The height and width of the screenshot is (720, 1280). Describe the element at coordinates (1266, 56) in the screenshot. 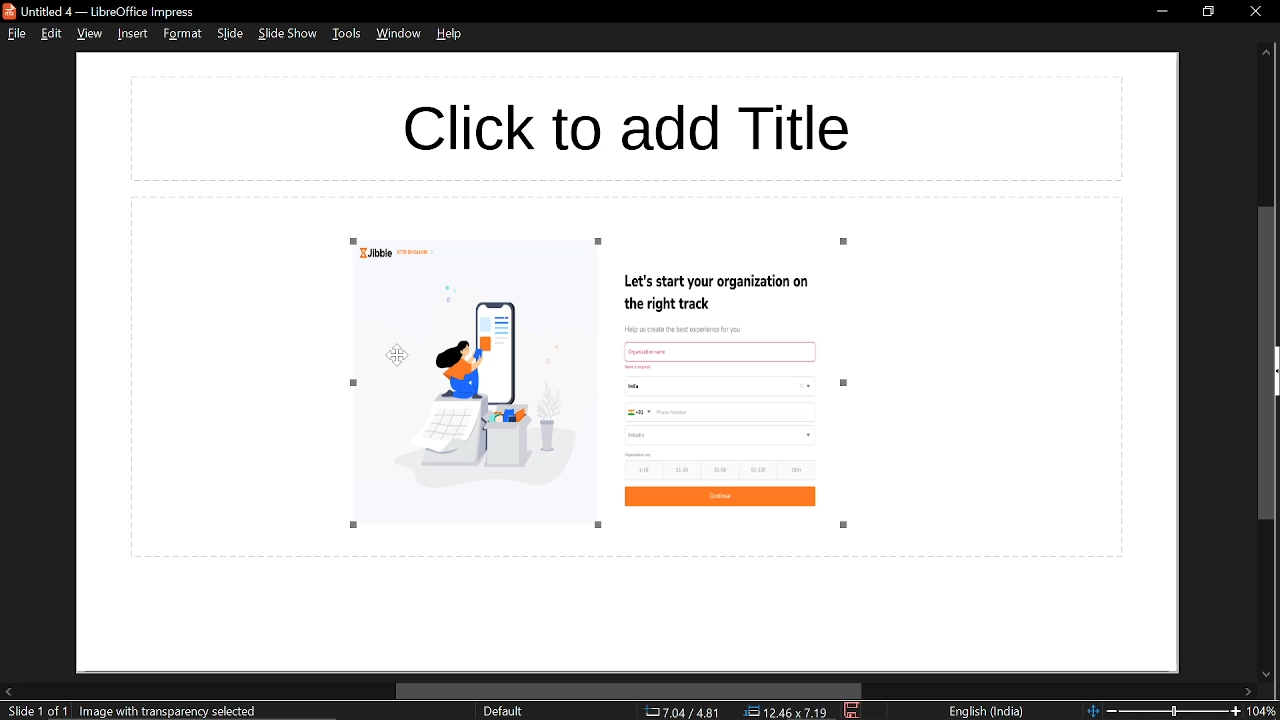

I see `move up` at that location.